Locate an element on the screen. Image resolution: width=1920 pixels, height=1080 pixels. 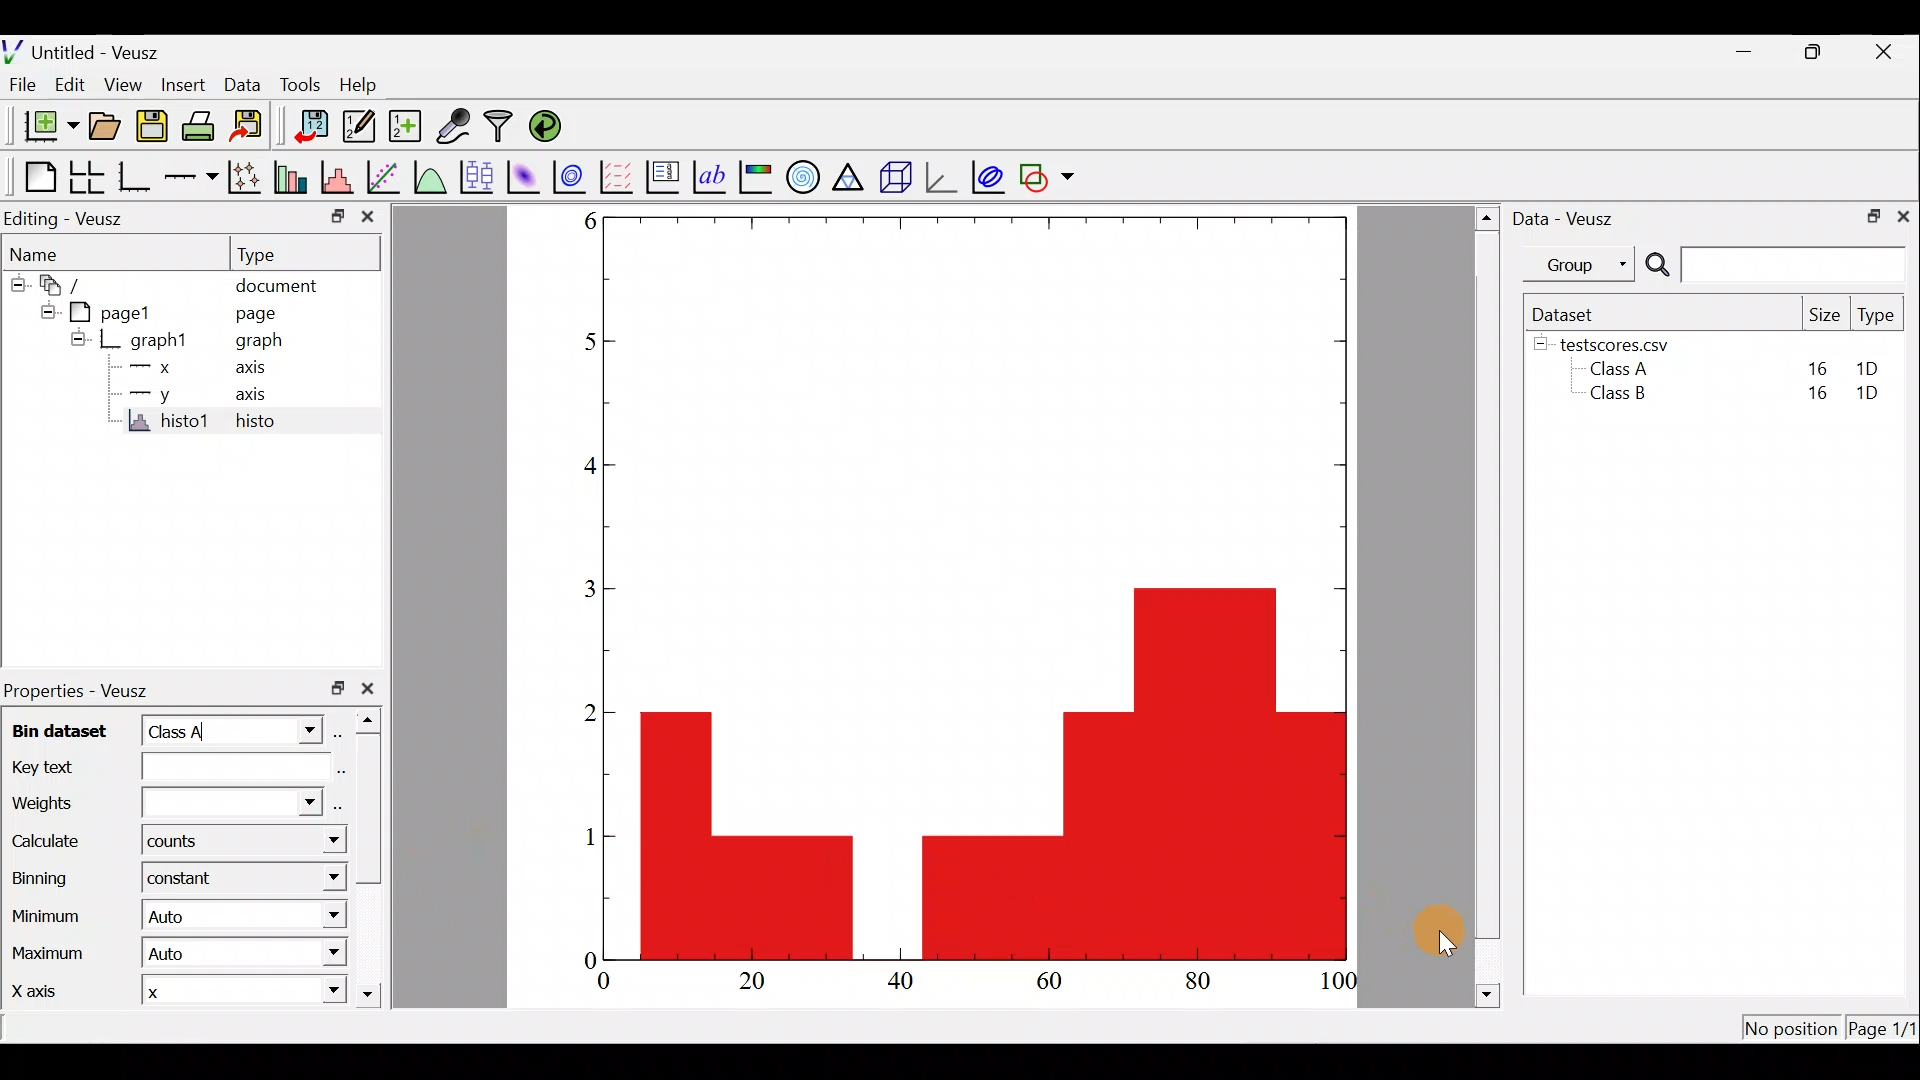
Group is located at coordinates (1583, 264).